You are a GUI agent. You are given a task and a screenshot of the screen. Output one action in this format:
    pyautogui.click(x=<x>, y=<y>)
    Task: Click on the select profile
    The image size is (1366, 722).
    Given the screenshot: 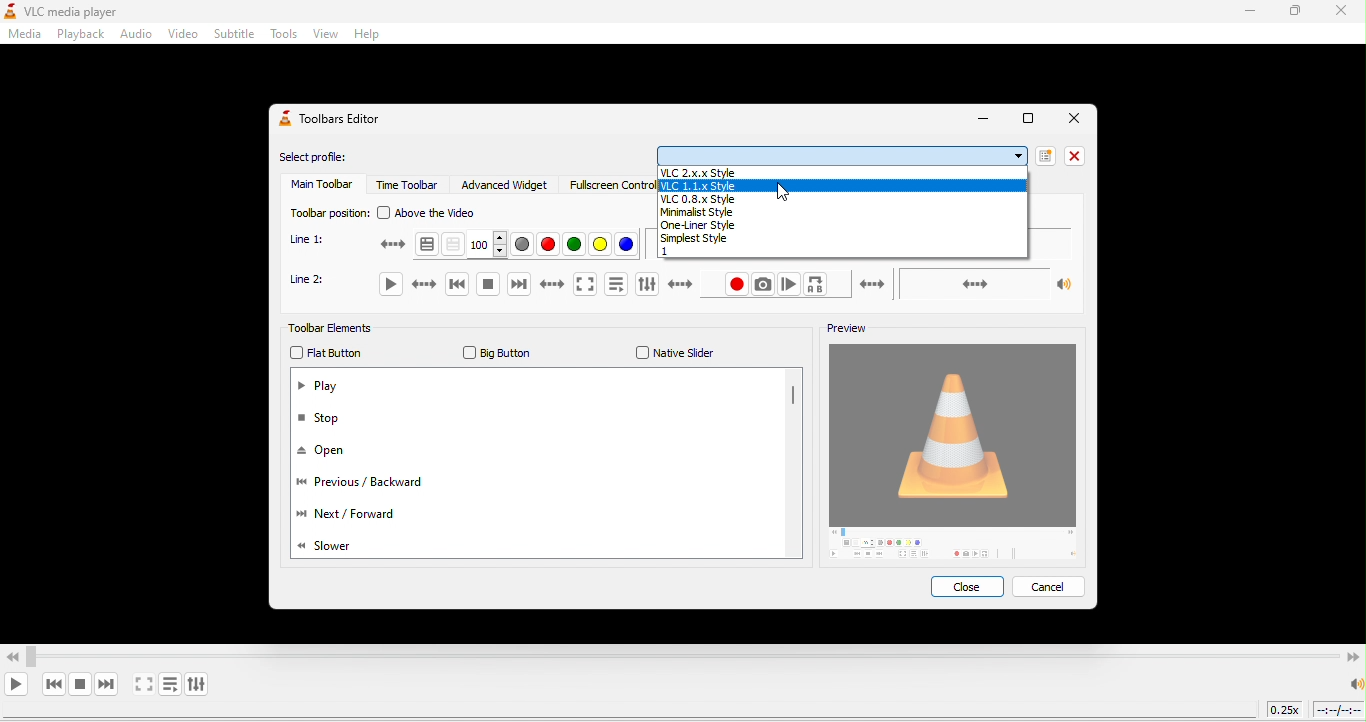 What is the action you would take?
    pyautogui.click(x=321, y=158)
    